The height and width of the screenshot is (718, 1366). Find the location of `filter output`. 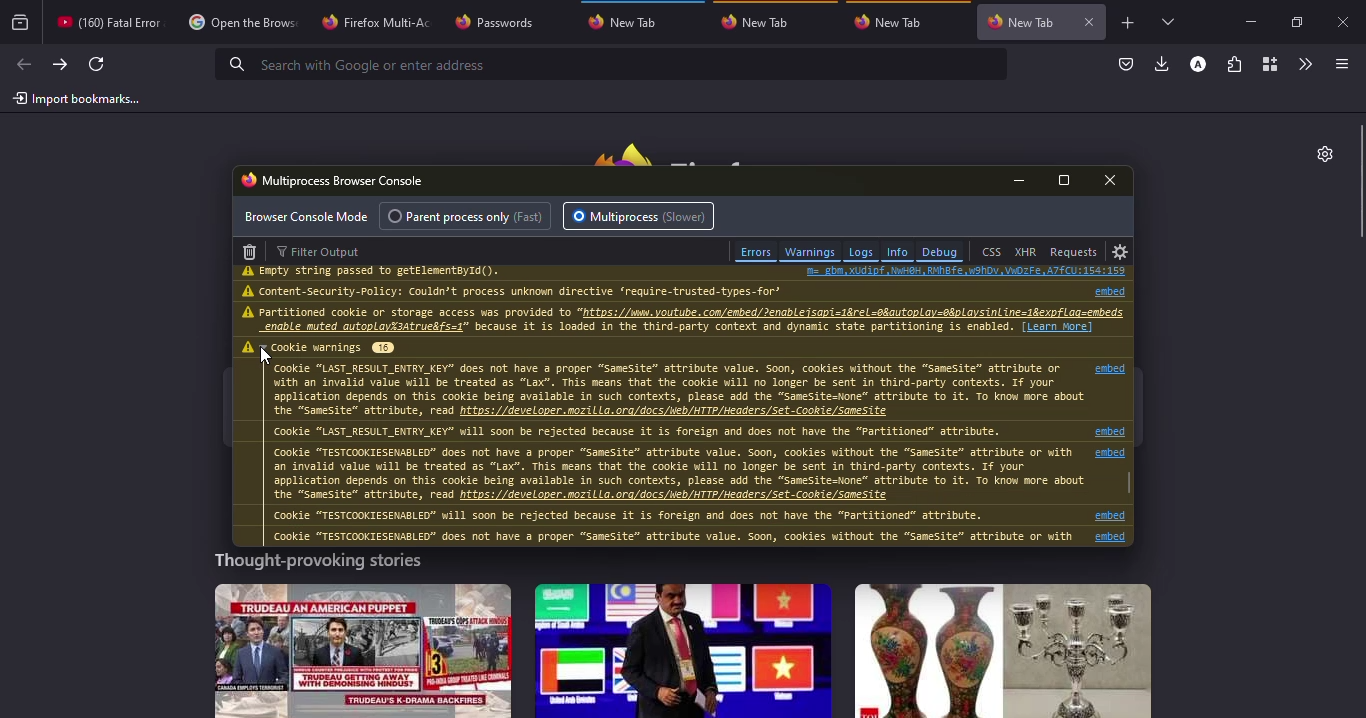

filter output is located at coordinates (324, 251).